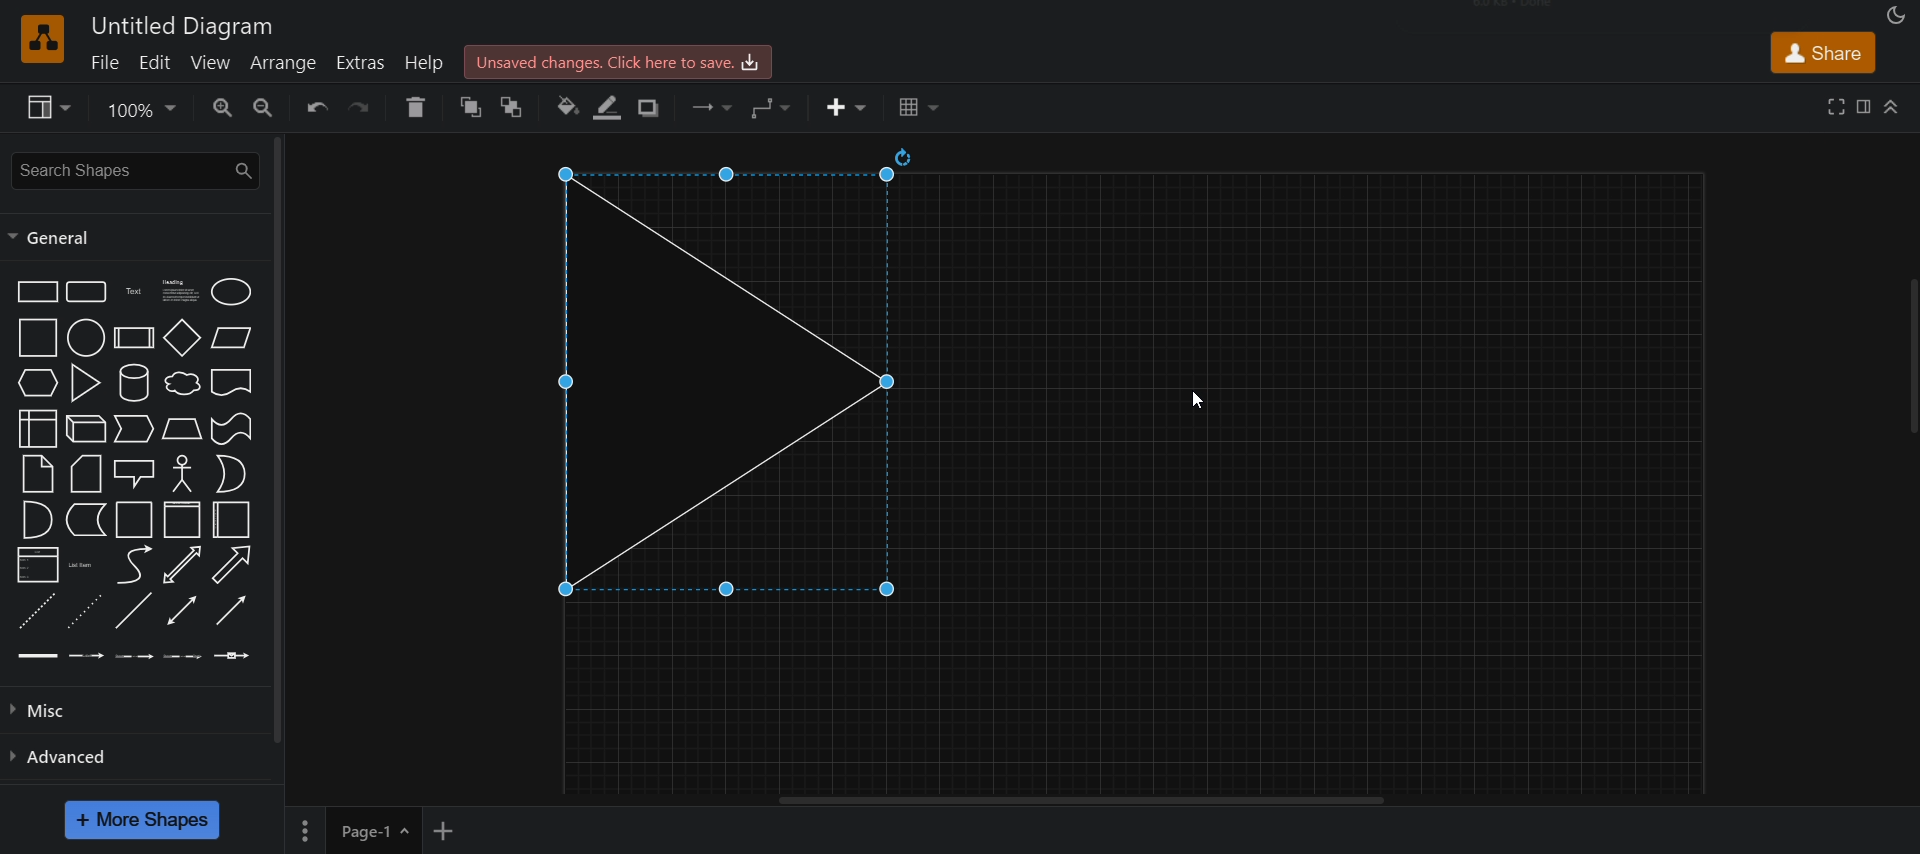  I want to click on directional arrow, so click(231, 565).